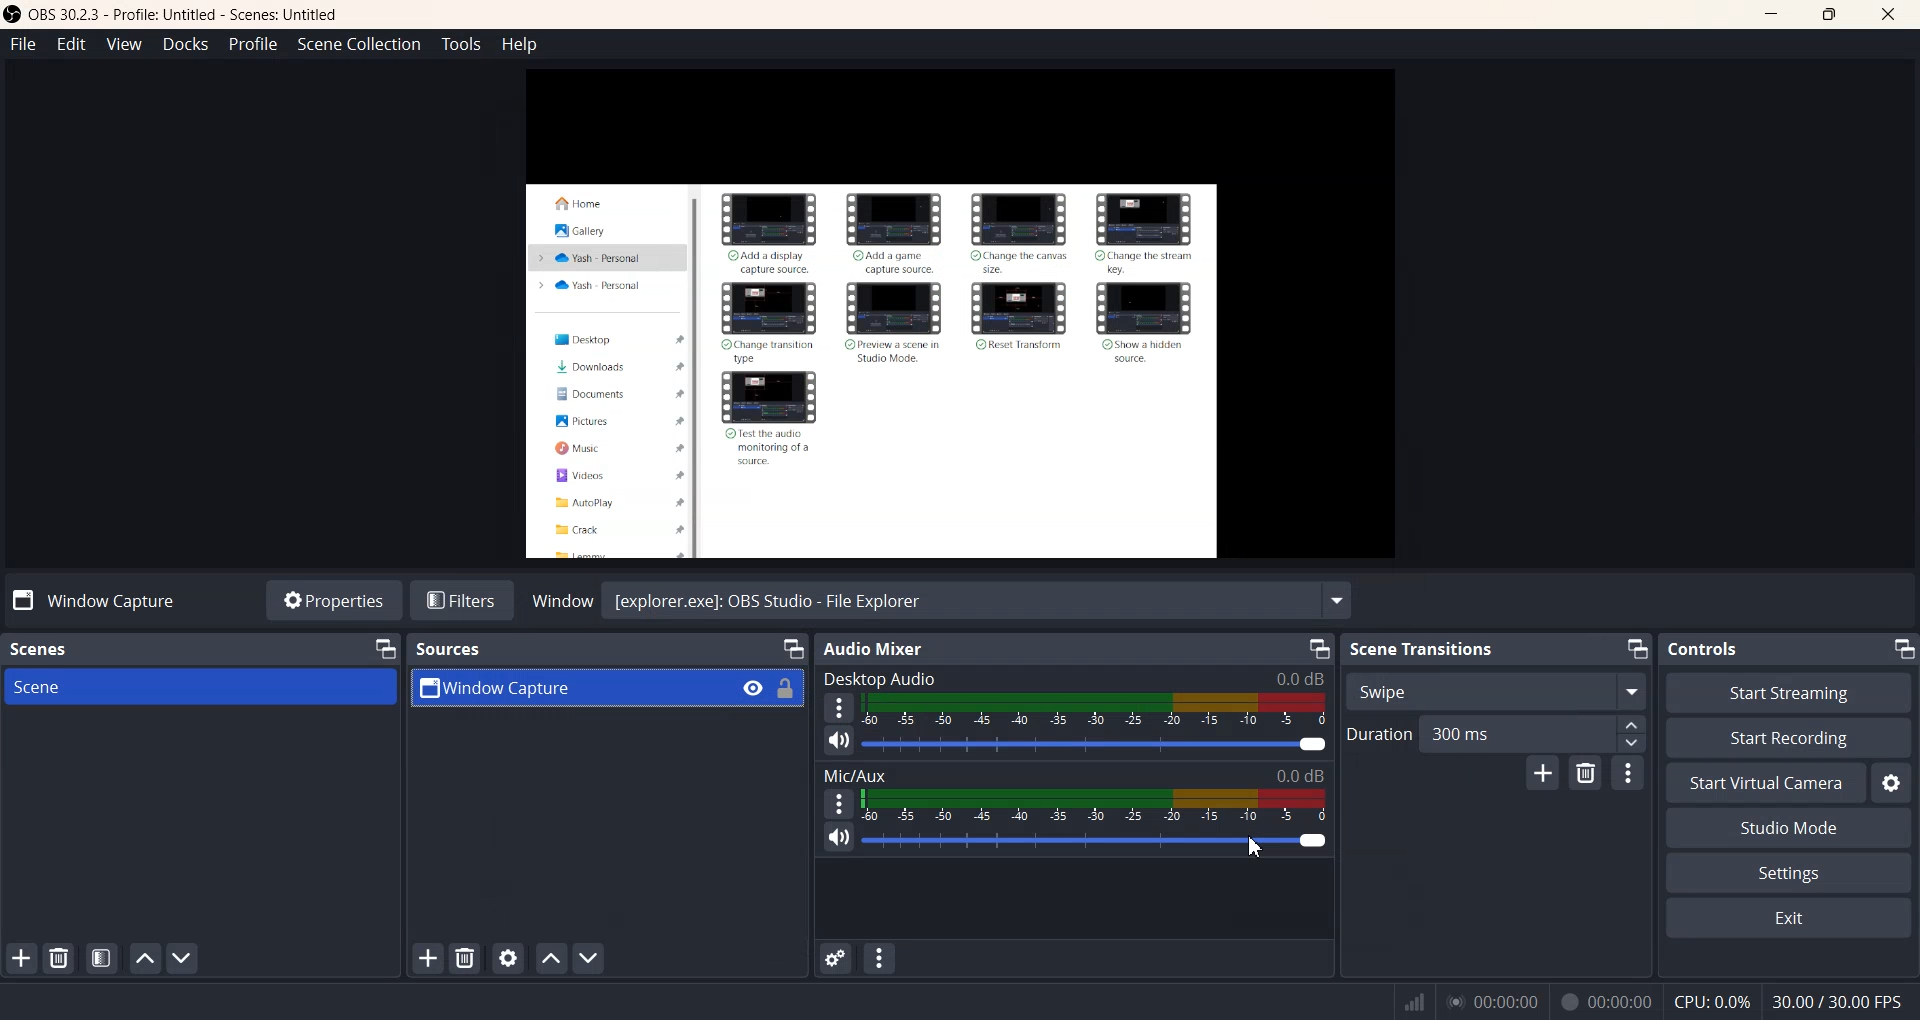  What do you see at coordinates (1838, 1000) in the screenshot?
I see `30.00 / 30.00 FPS` at bounding box center [1838, 1000].